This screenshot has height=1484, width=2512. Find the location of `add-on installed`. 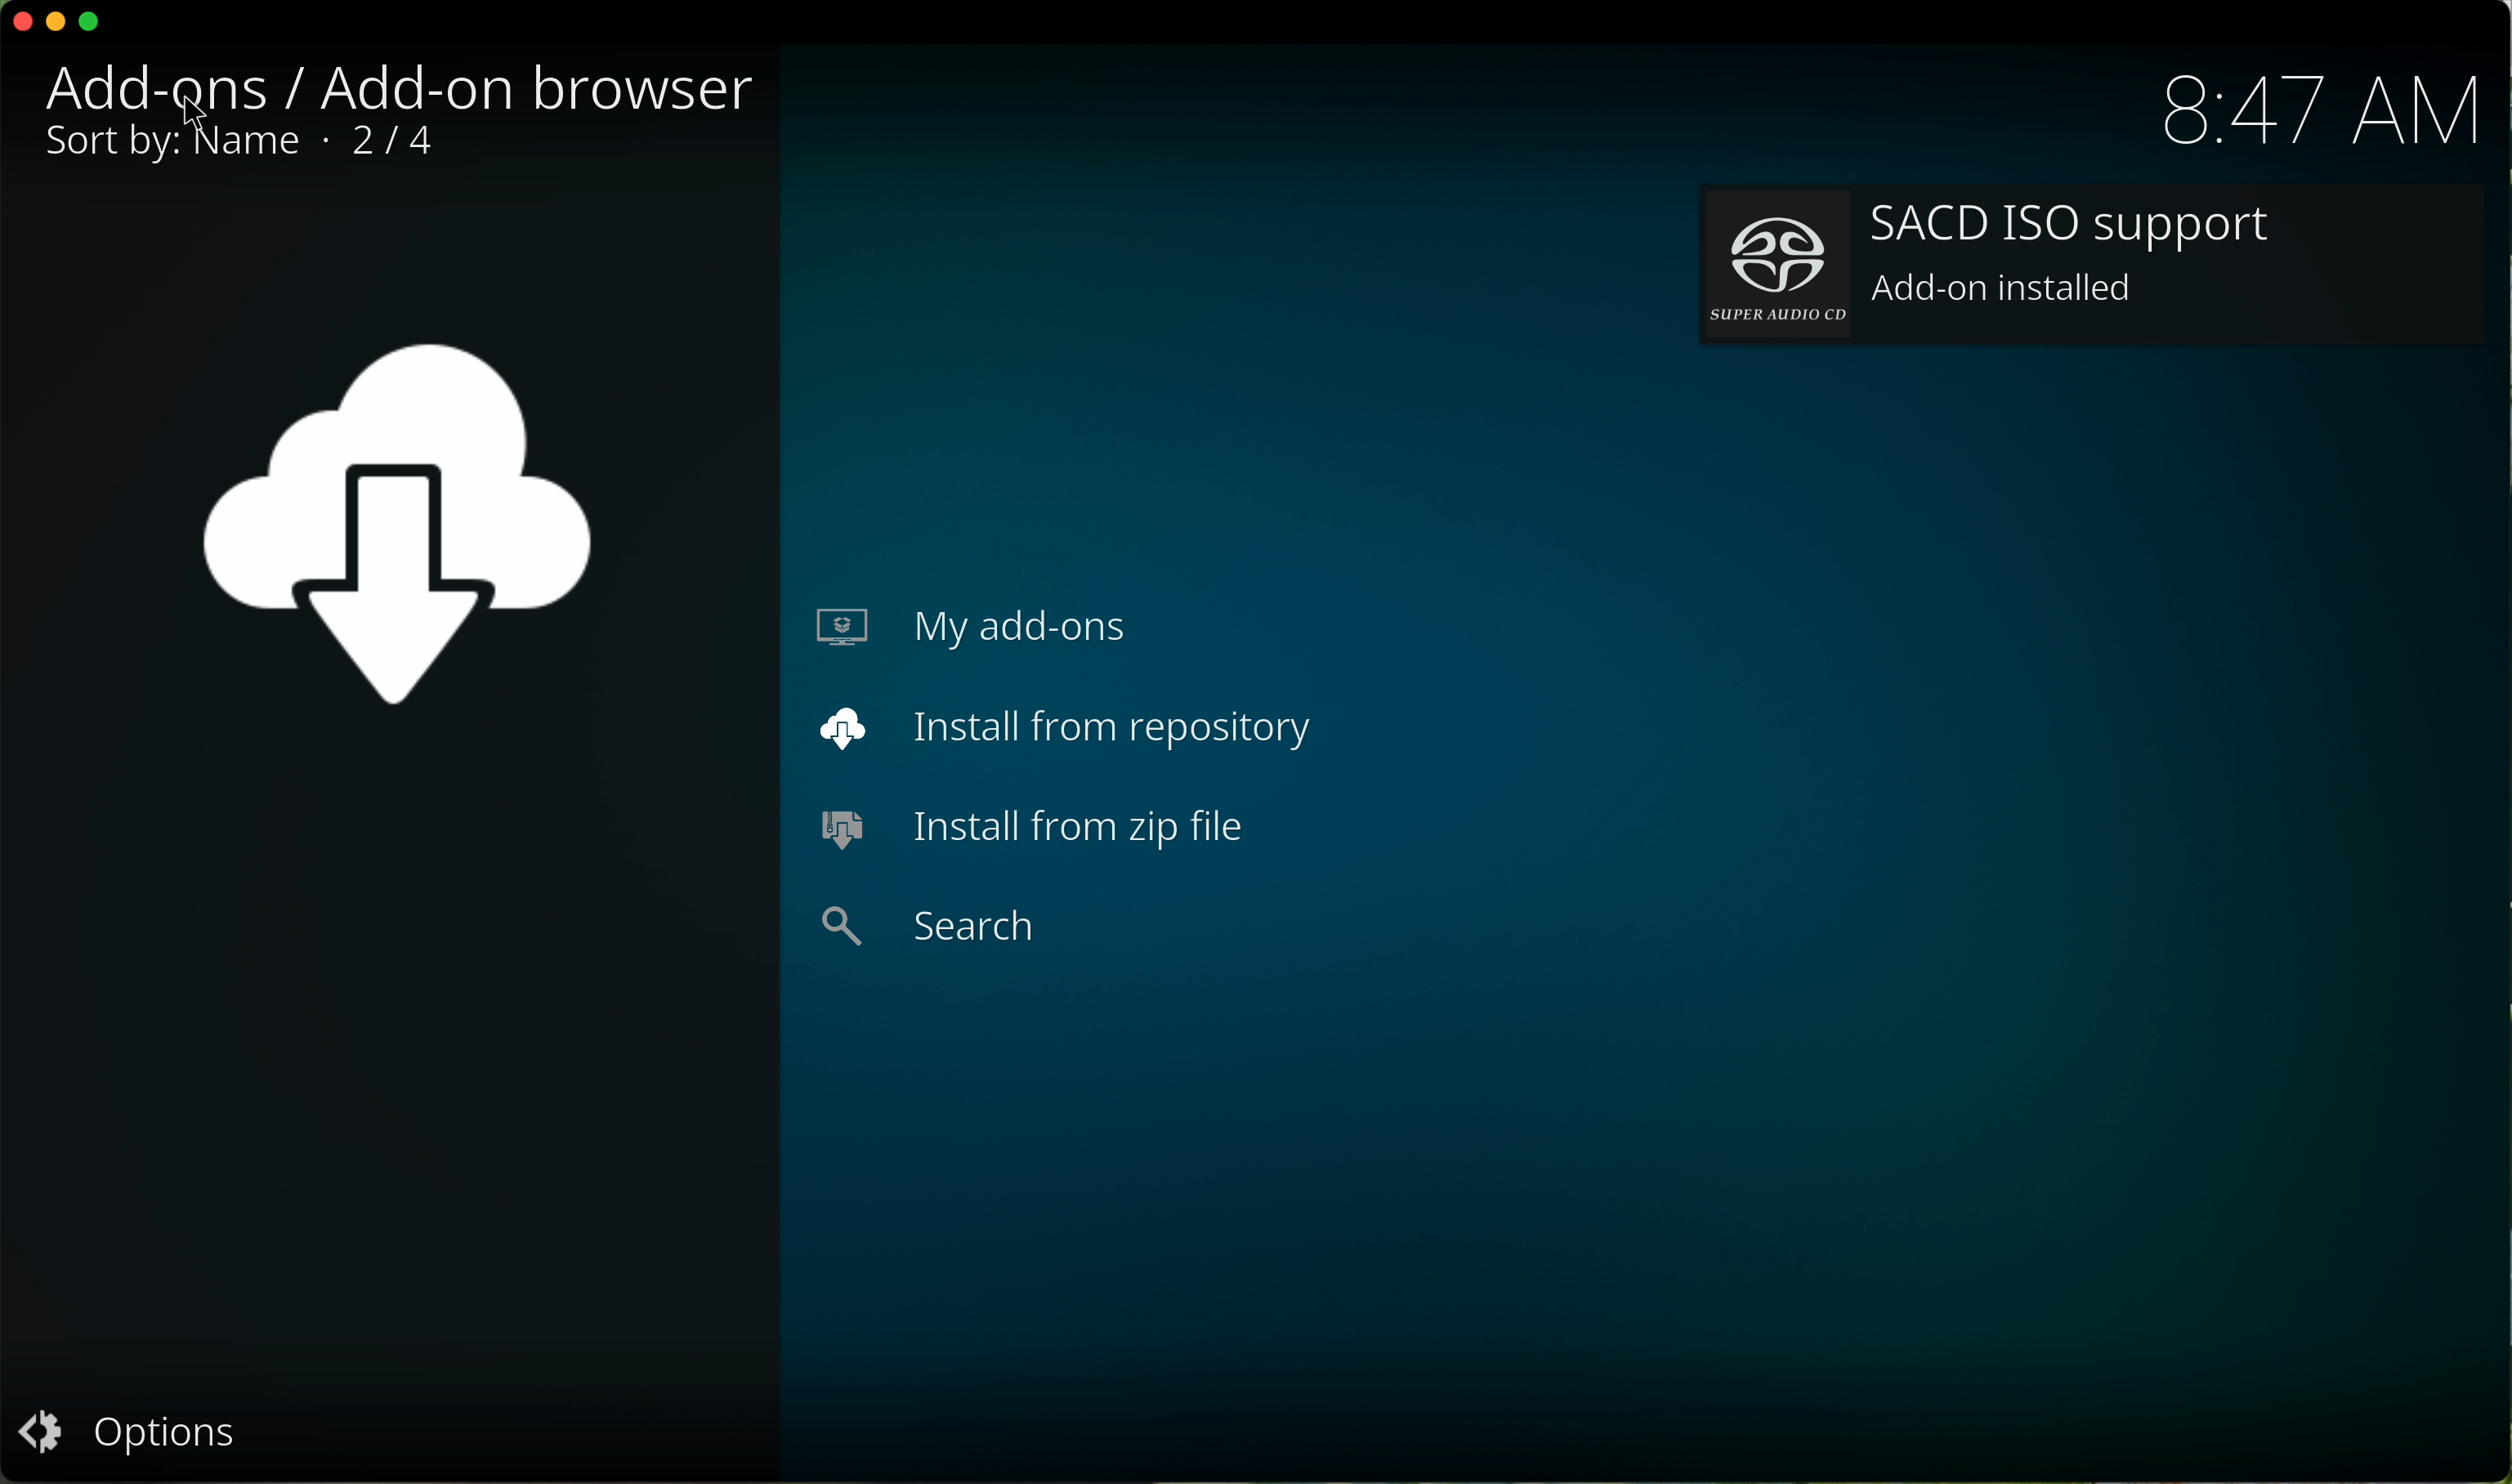

add-on installed is located at coordinates (2104, 264).